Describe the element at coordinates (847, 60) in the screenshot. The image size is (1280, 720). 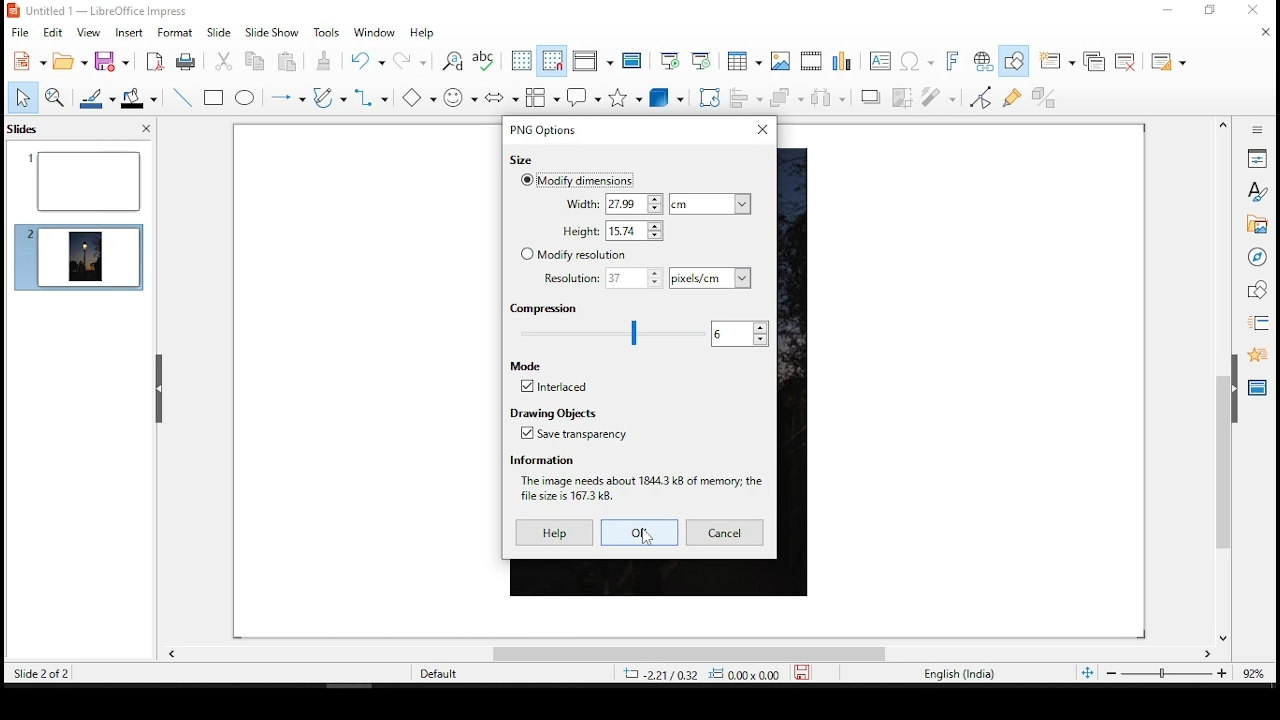
I see `charts` at that location.